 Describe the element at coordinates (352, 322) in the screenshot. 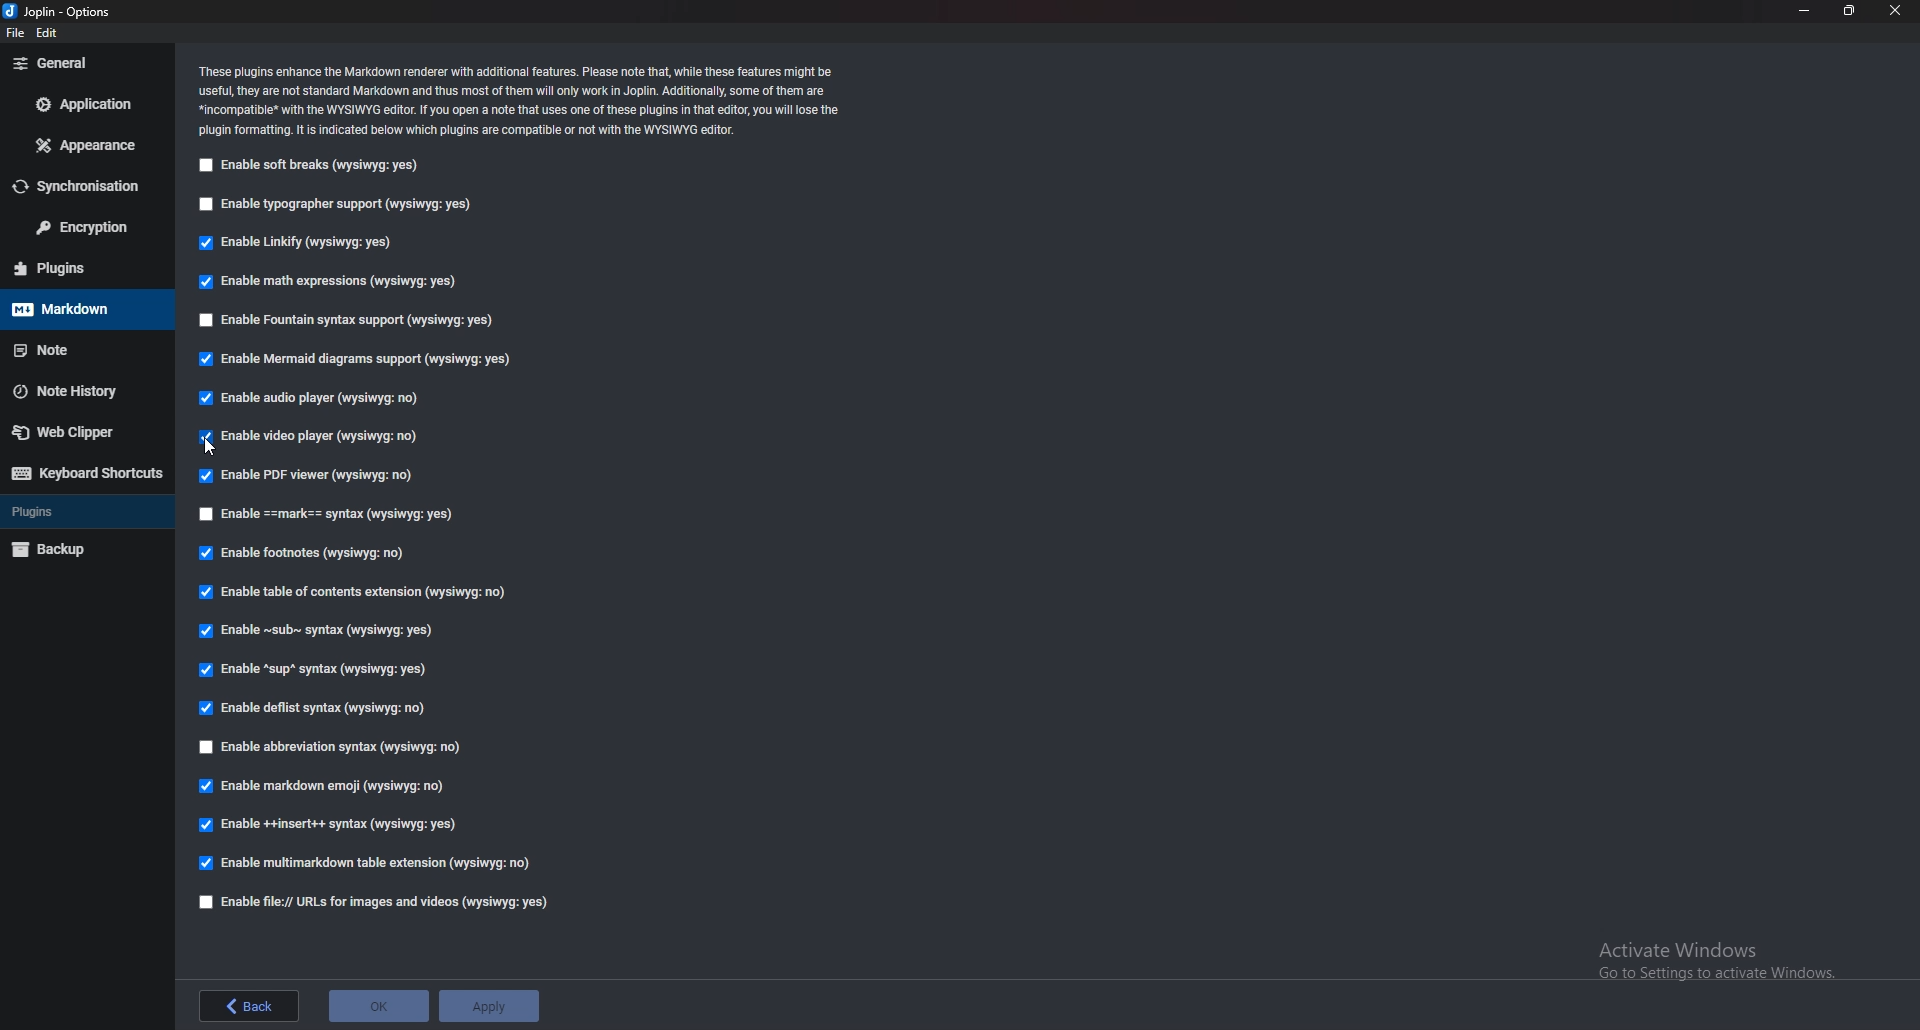

I see `Enable fountain syntax support (wysiqyg:yes)` at that location.